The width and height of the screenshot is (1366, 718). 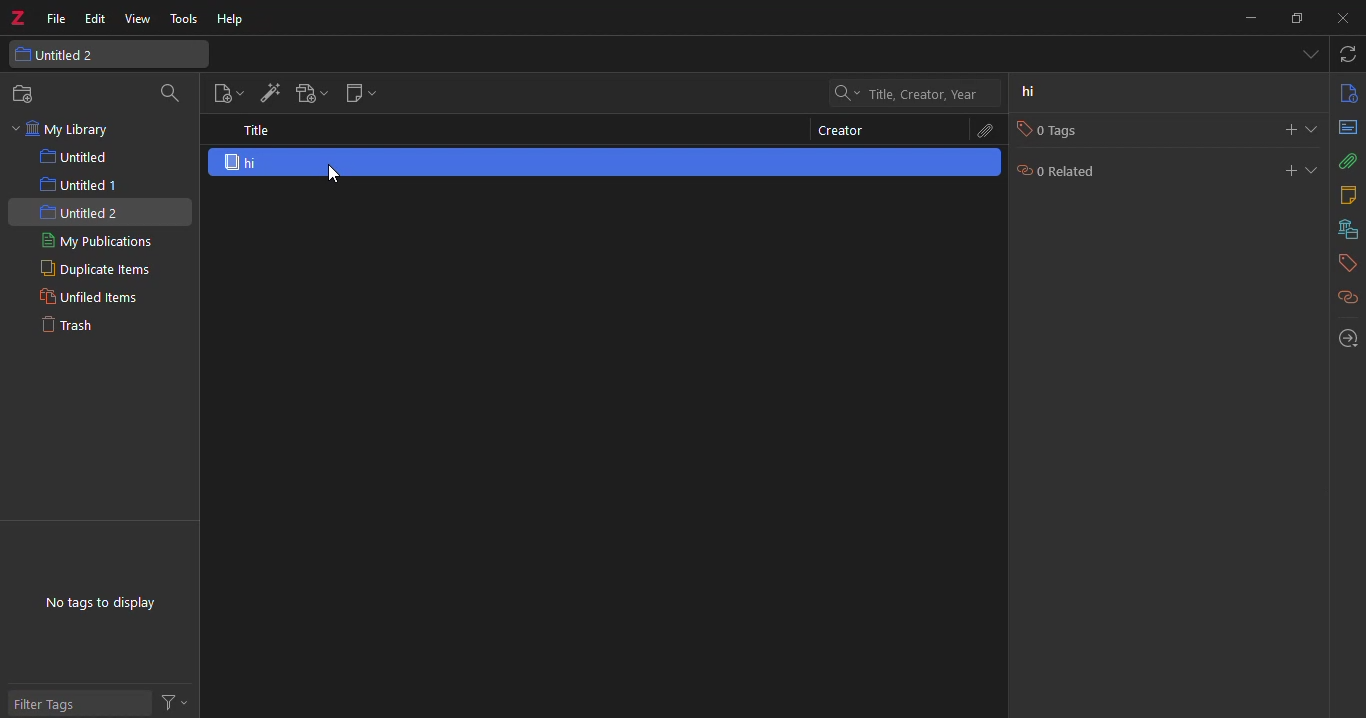 I want to click on untitled 2, so click(x=87, y=210).